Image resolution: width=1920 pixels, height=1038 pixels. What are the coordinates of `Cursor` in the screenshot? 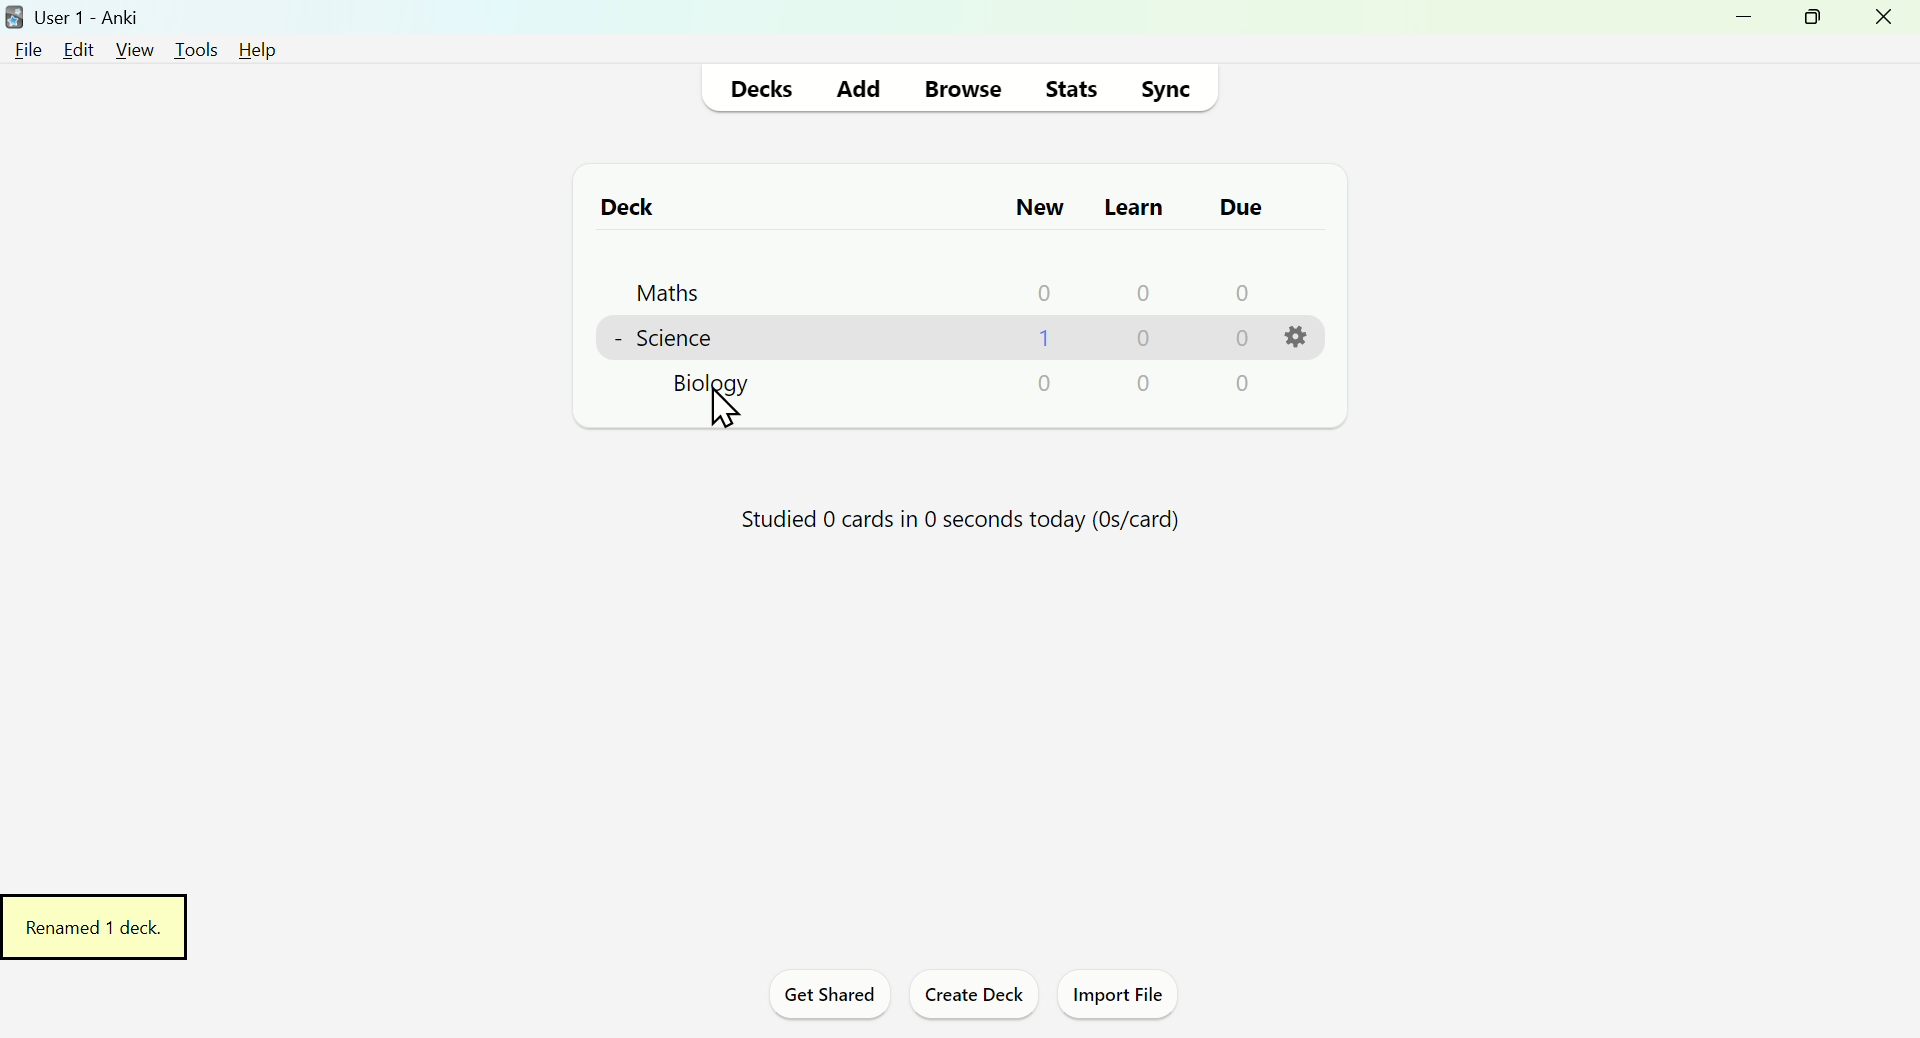 It's located at (724, 411).